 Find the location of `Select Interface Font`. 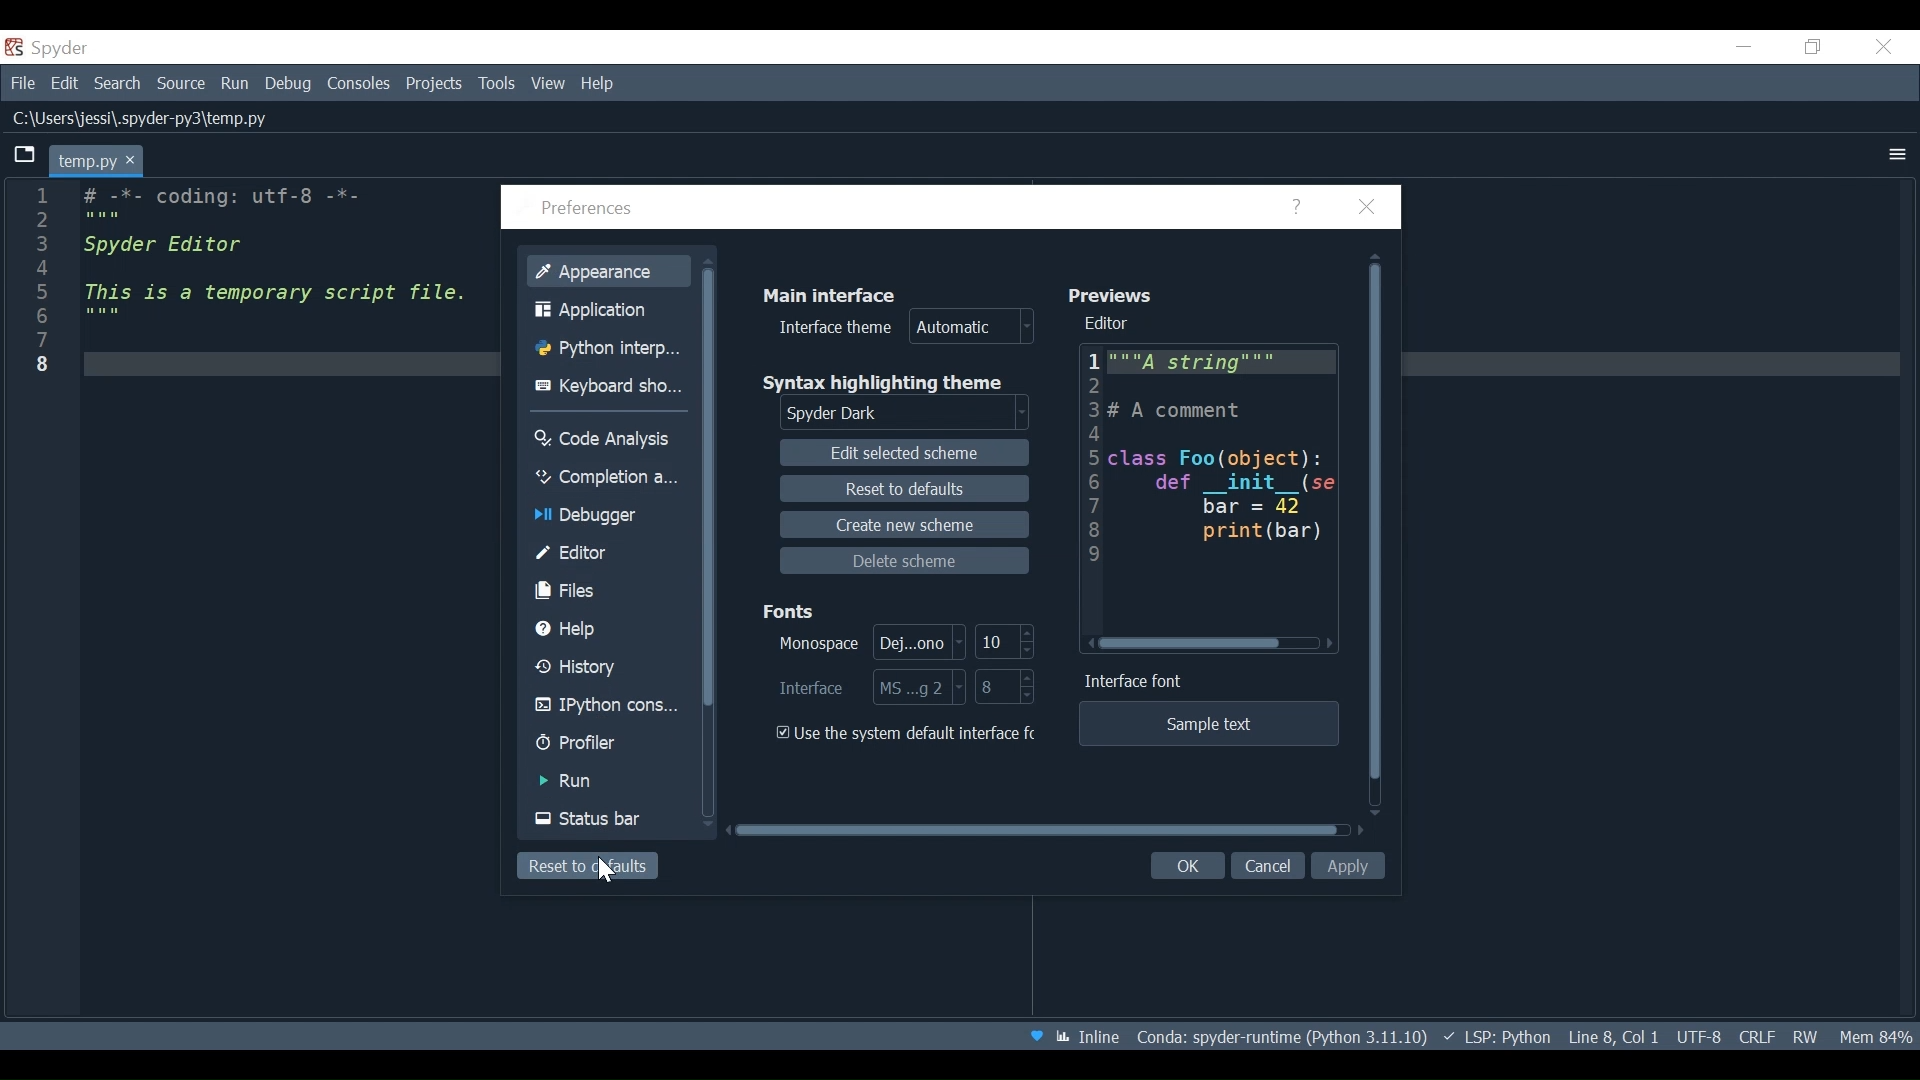

Select Interface Font is located at coordinates (871, 688).